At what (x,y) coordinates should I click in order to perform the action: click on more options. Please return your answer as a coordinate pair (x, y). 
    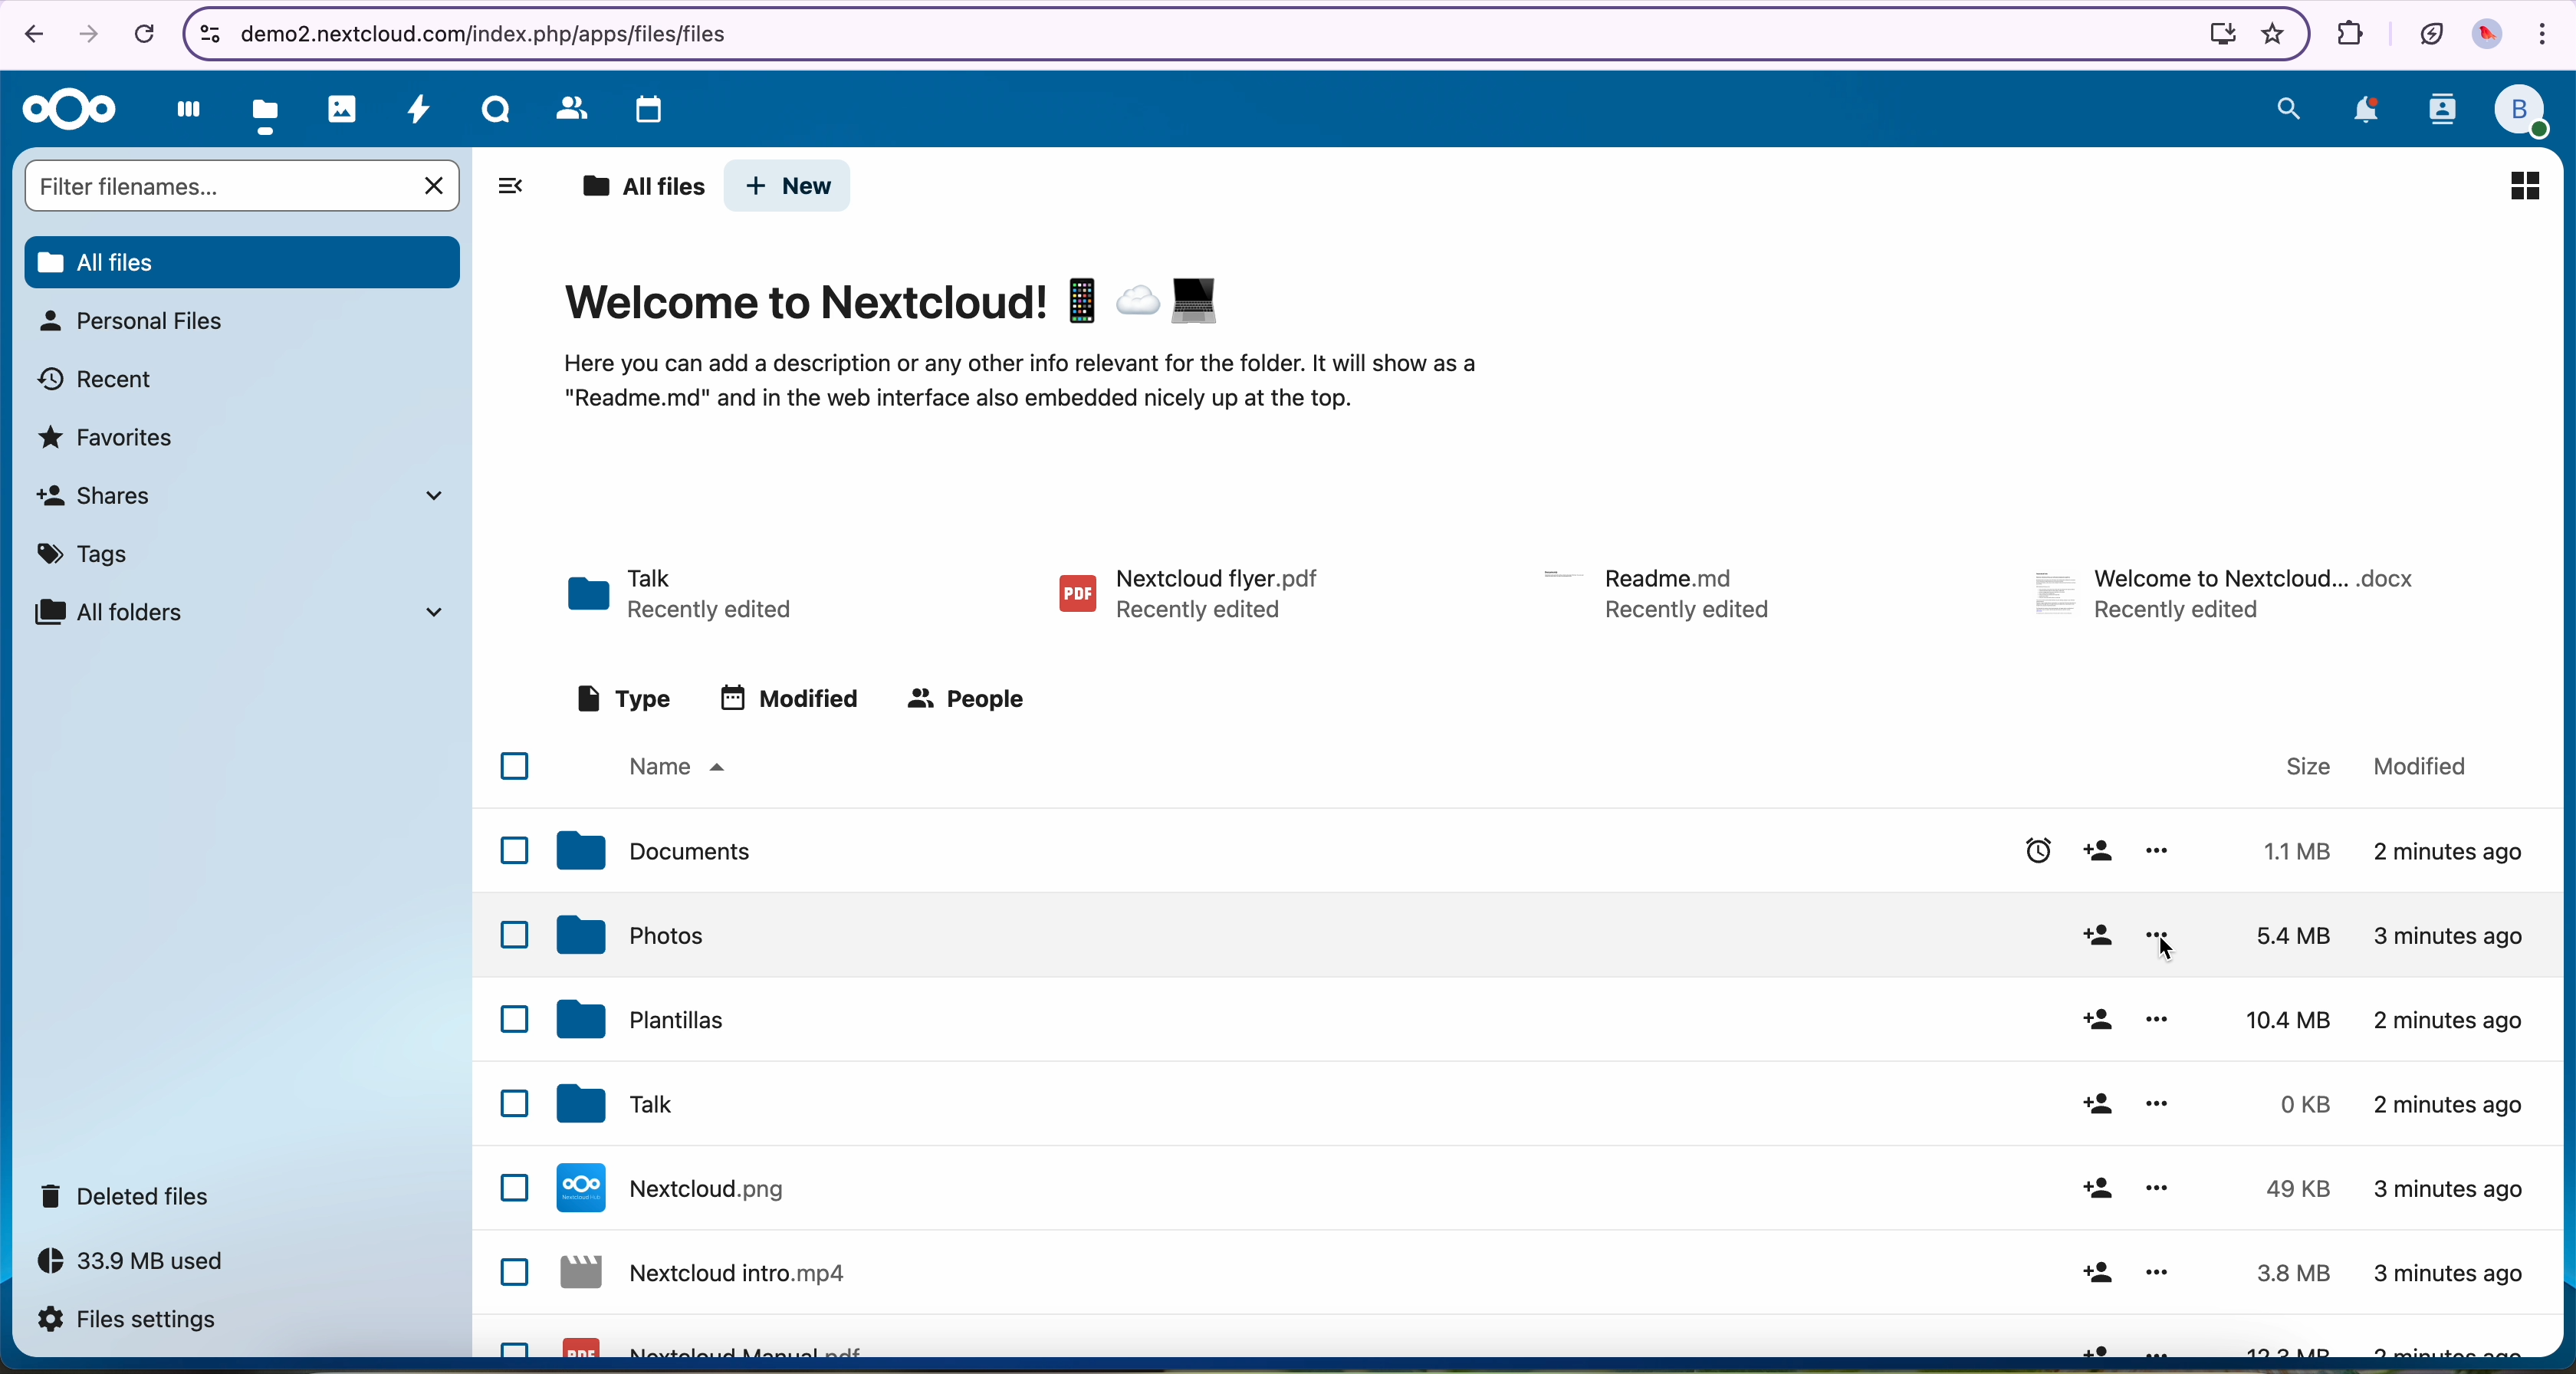
    Looking at the image, I should click on (2156, 1105).